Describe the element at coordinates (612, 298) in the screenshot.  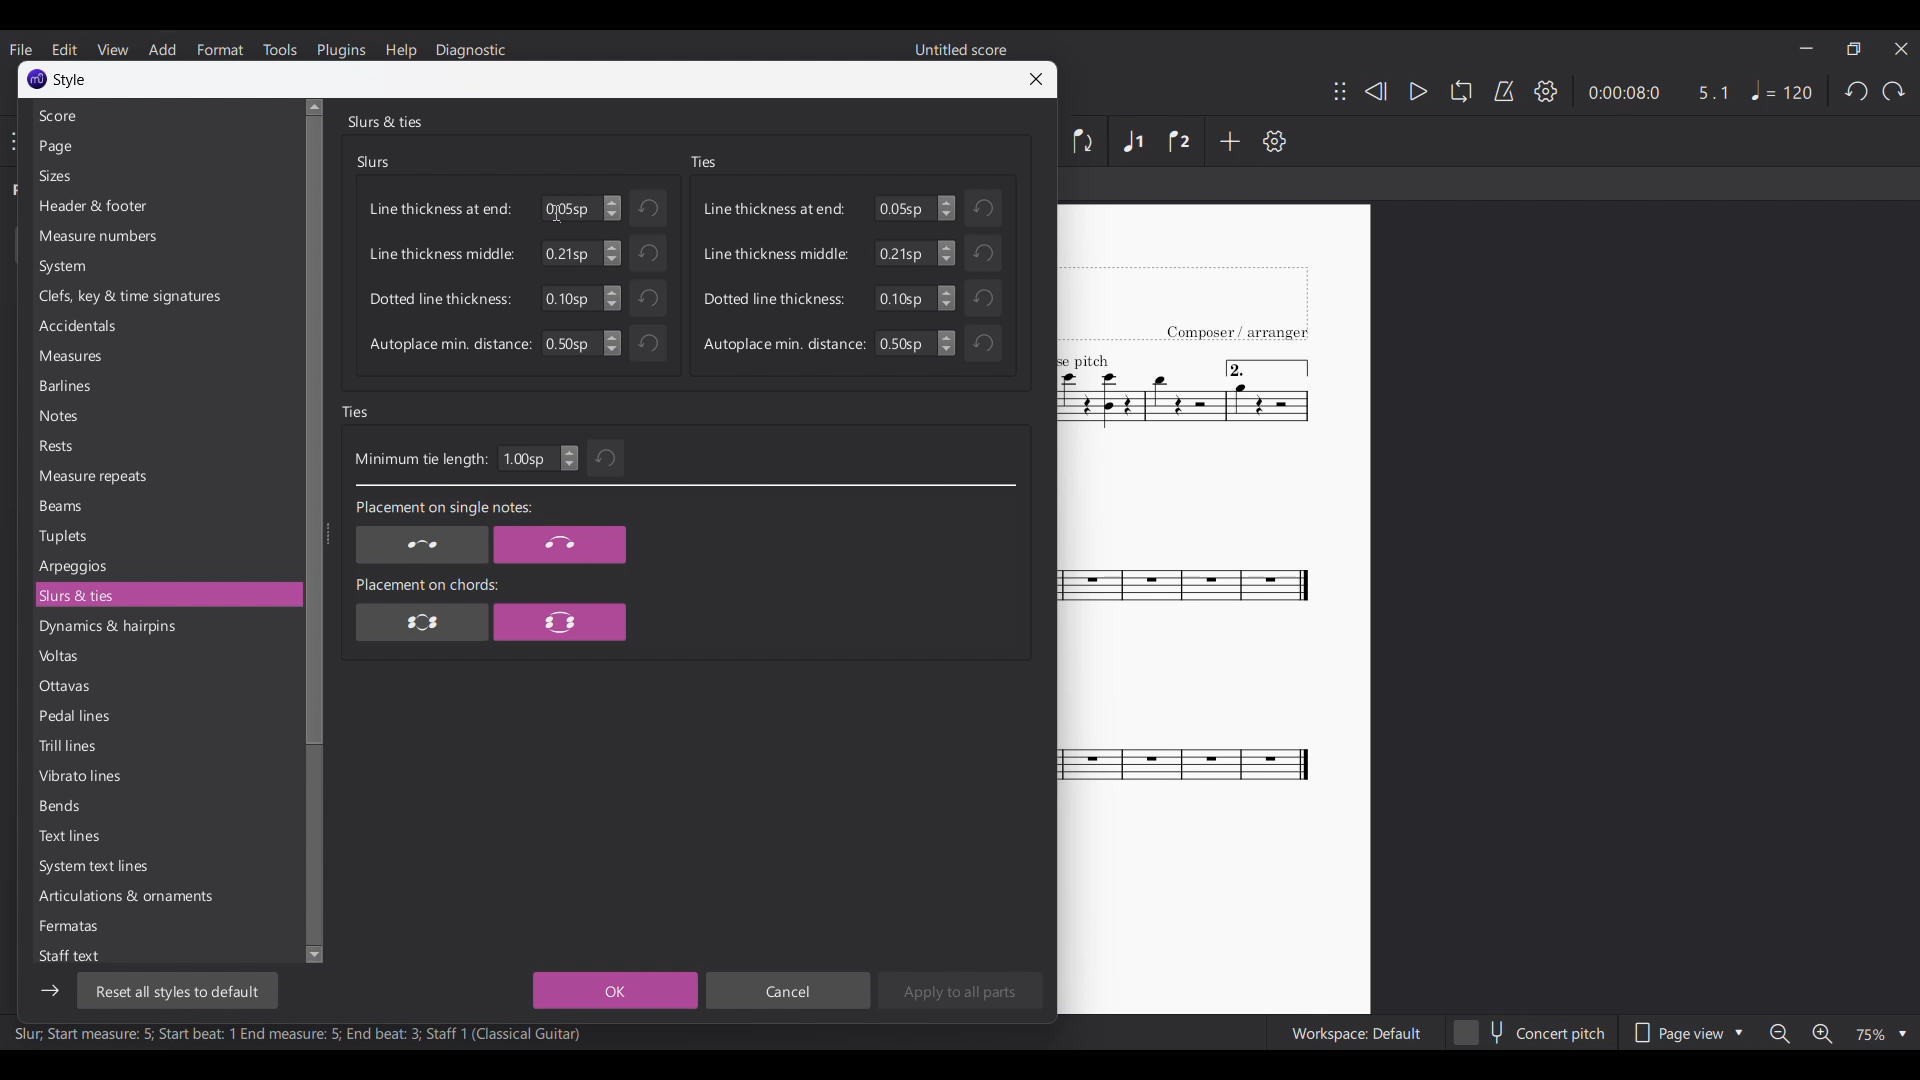
I see `Increase/Decrease dotted line thickness` at that location.